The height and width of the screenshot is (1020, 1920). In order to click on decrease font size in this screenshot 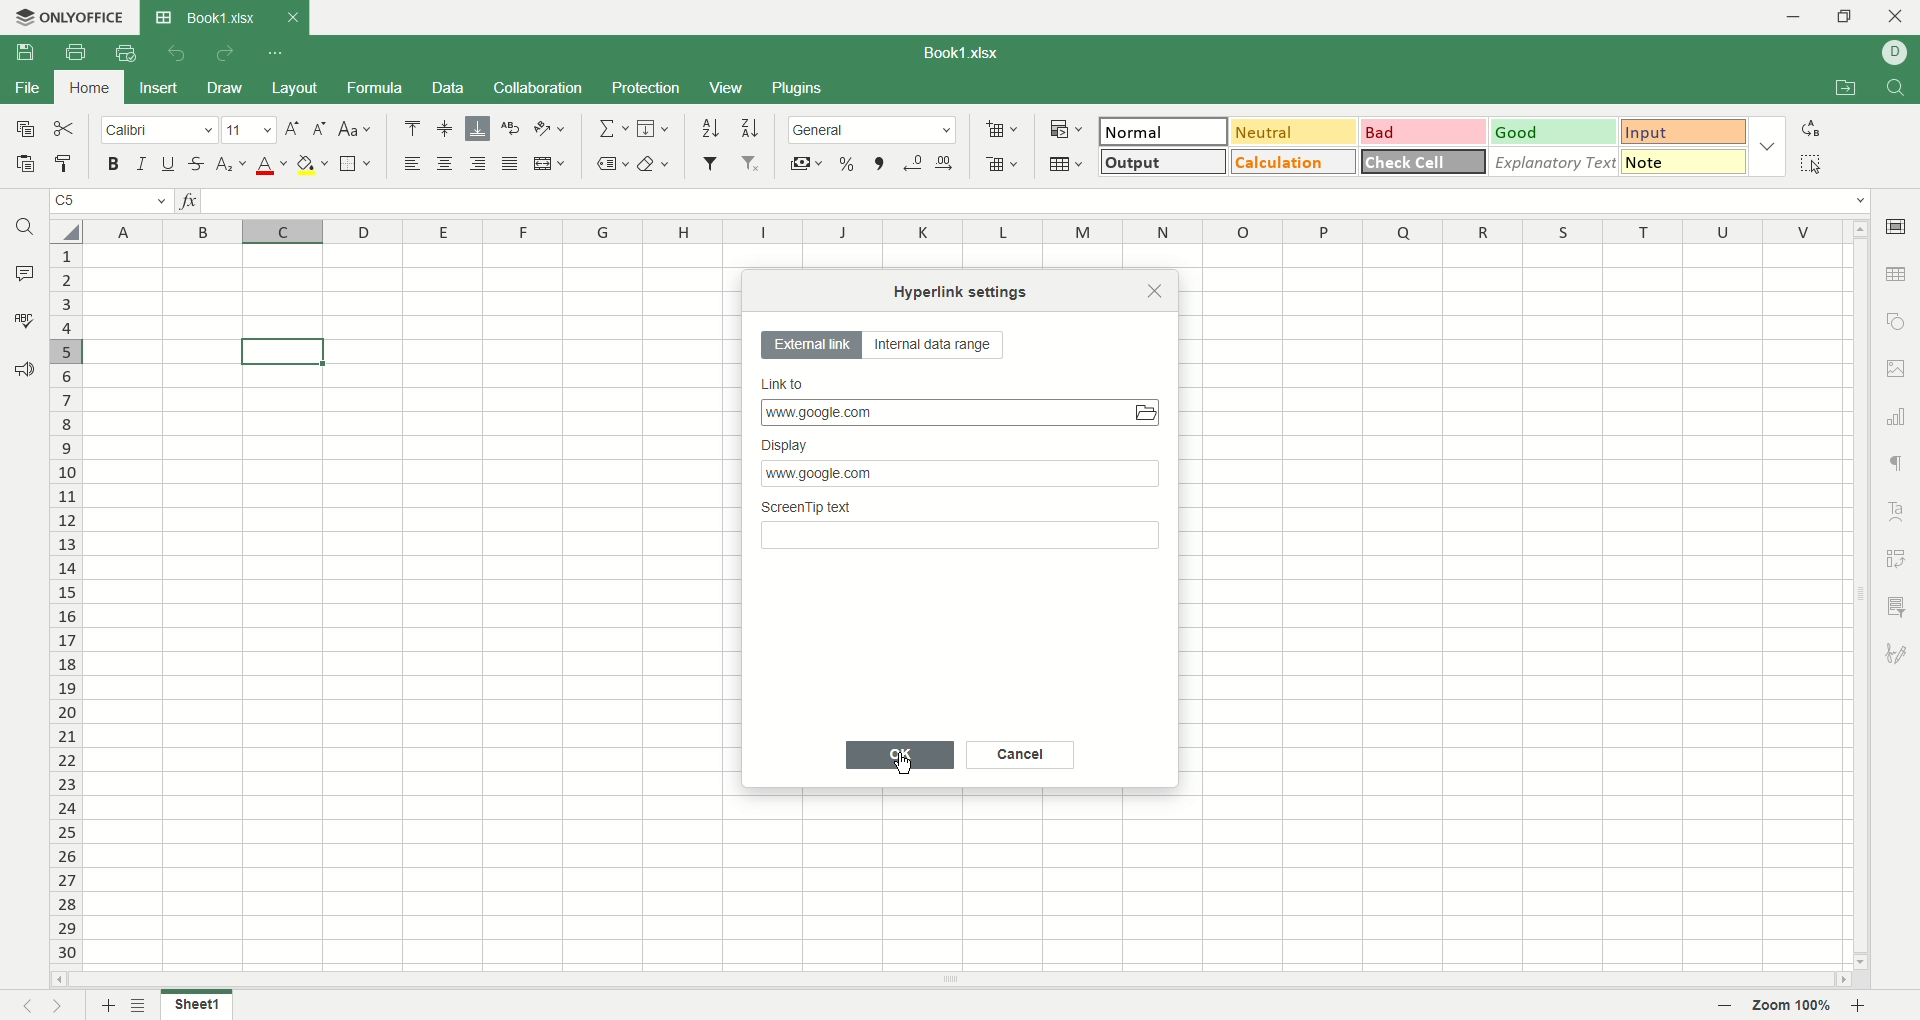, I will do `click(320, 128)`.